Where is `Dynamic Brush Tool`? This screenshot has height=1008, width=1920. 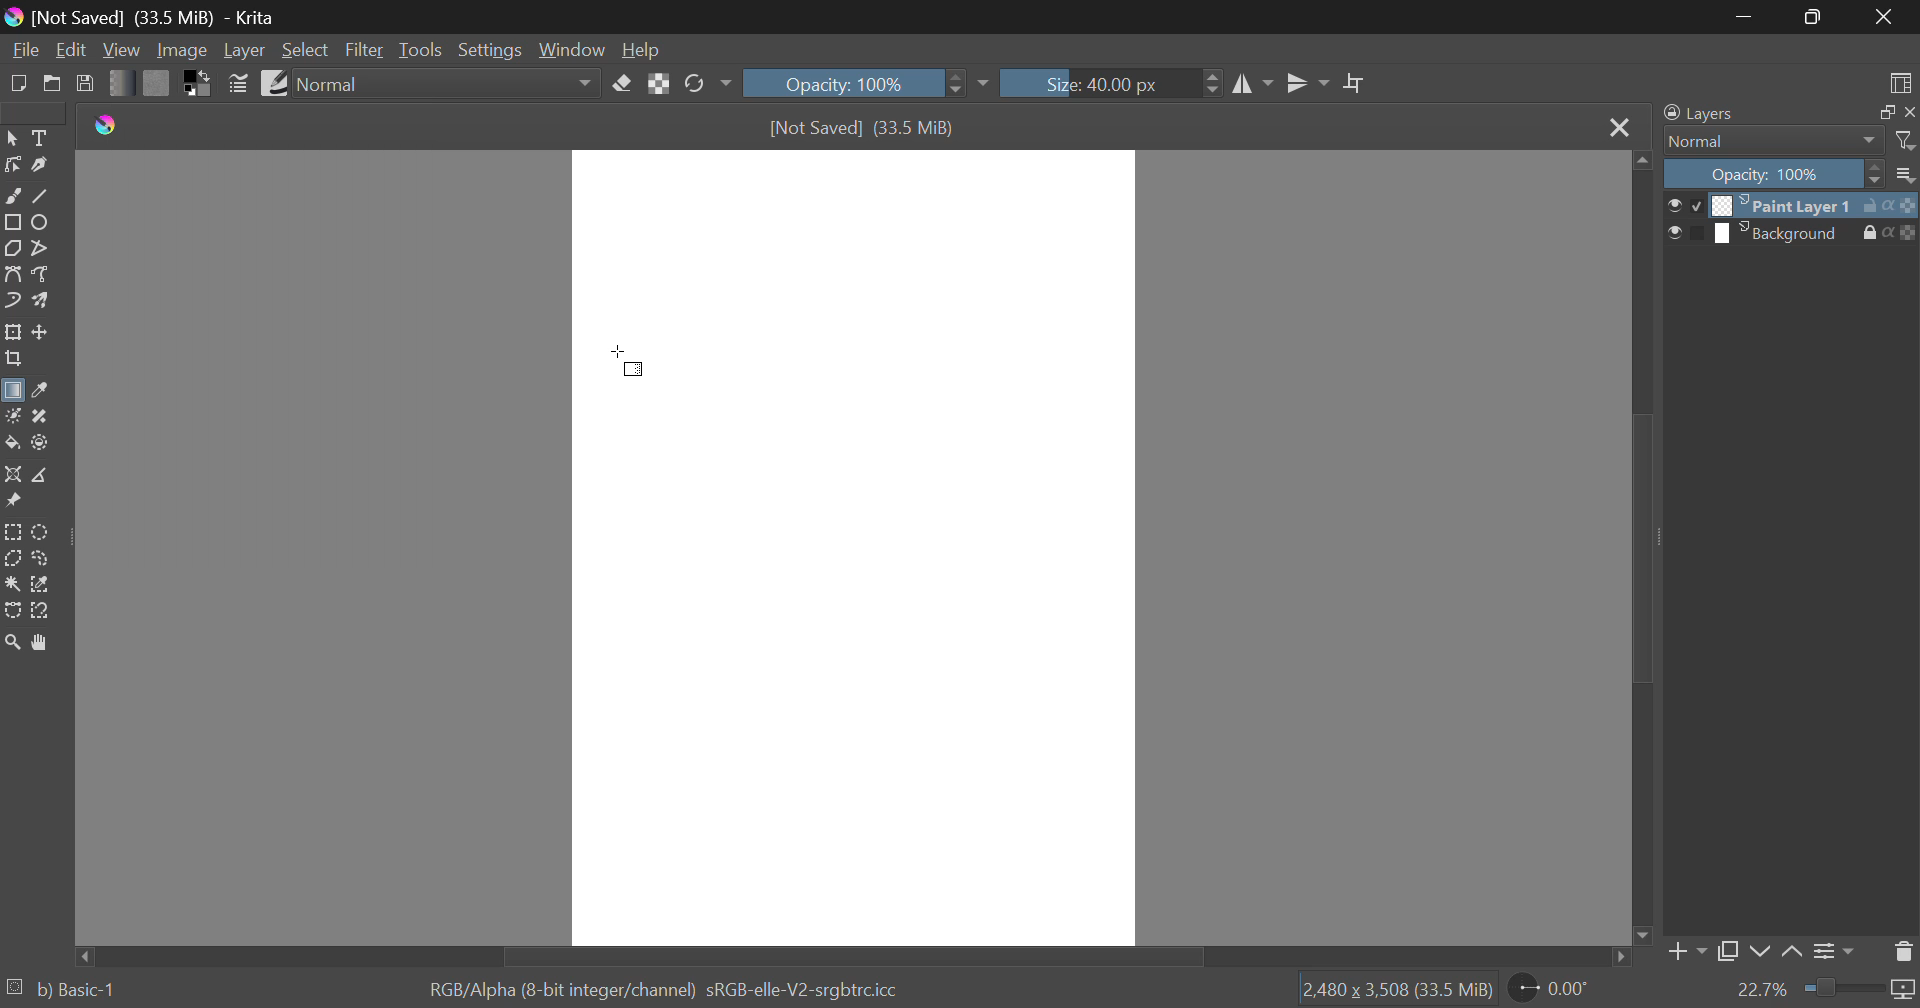
Dynamic Brush Tool is located at coordinates (12, 302).